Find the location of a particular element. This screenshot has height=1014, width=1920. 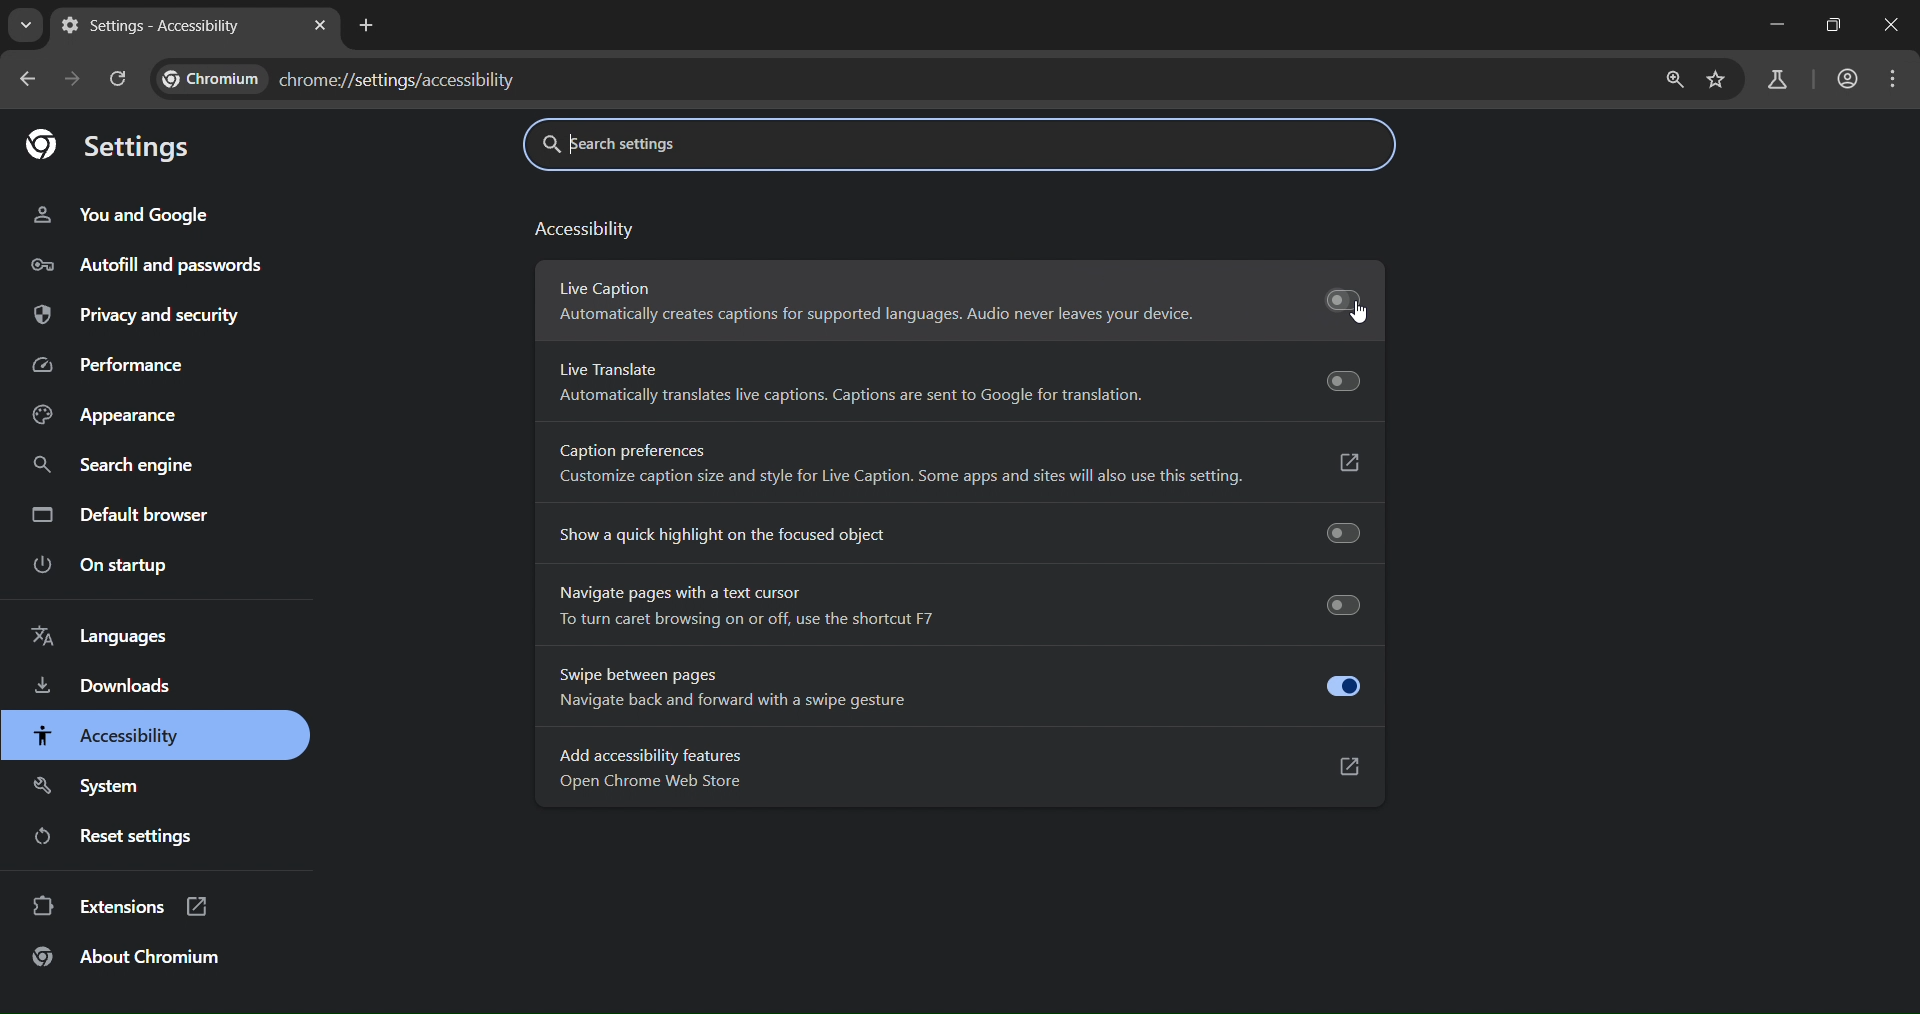

Live Translate
Automatically translates live captions. Captions are sent to Google for translation. is located at coordinates (958, 382).